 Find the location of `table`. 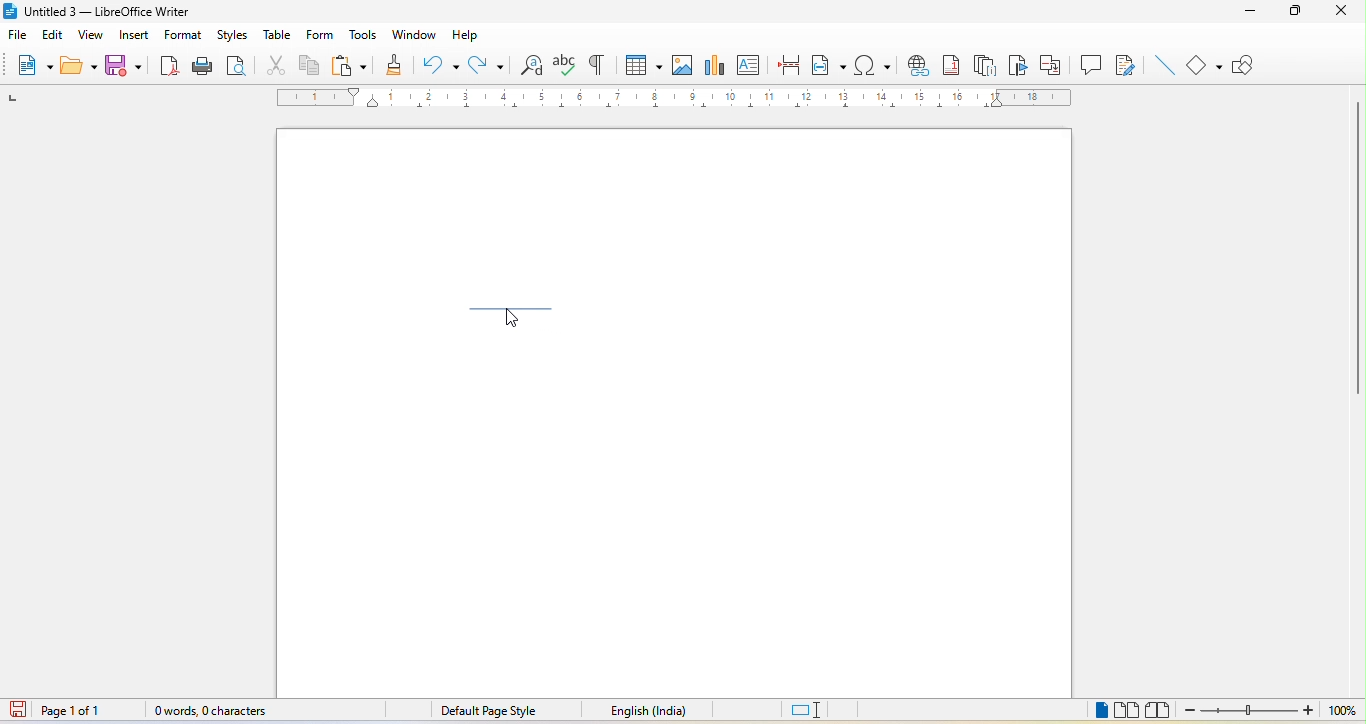

table is located at coordinates (279, 32).